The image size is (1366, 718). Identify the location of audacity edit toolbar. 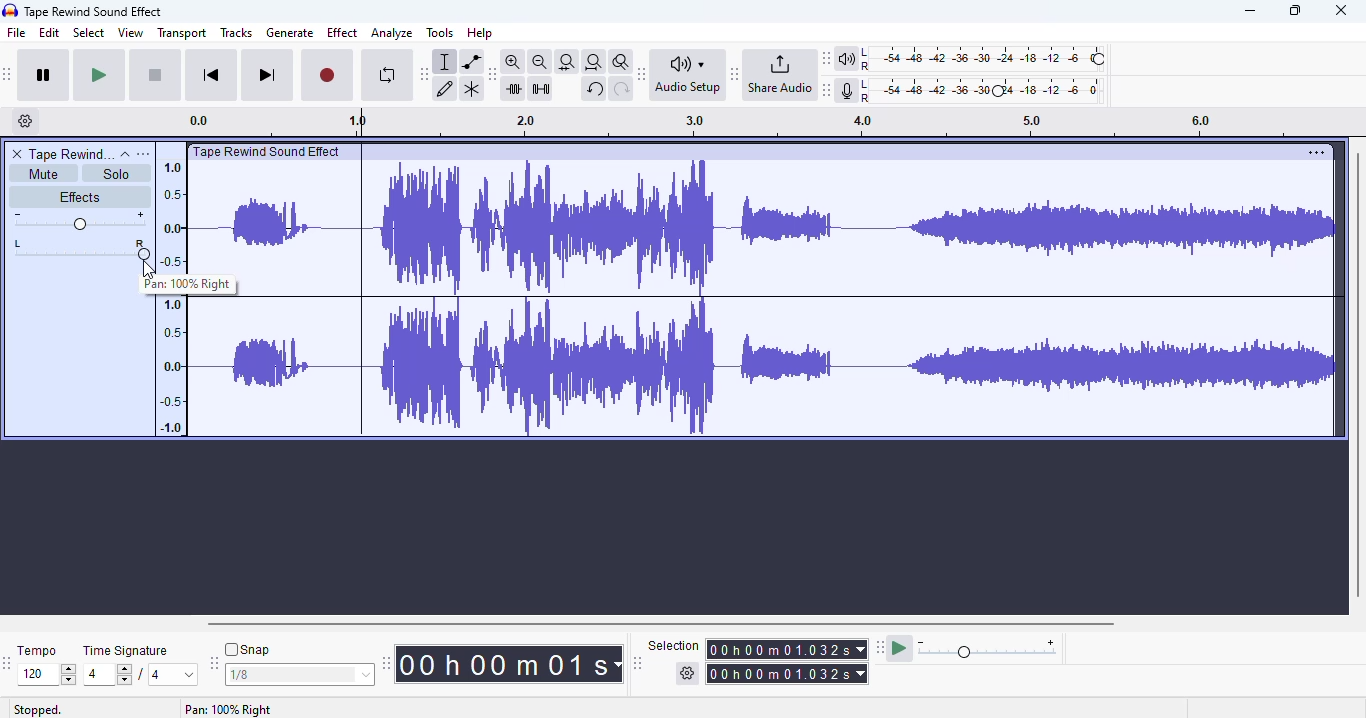
(490, 75).